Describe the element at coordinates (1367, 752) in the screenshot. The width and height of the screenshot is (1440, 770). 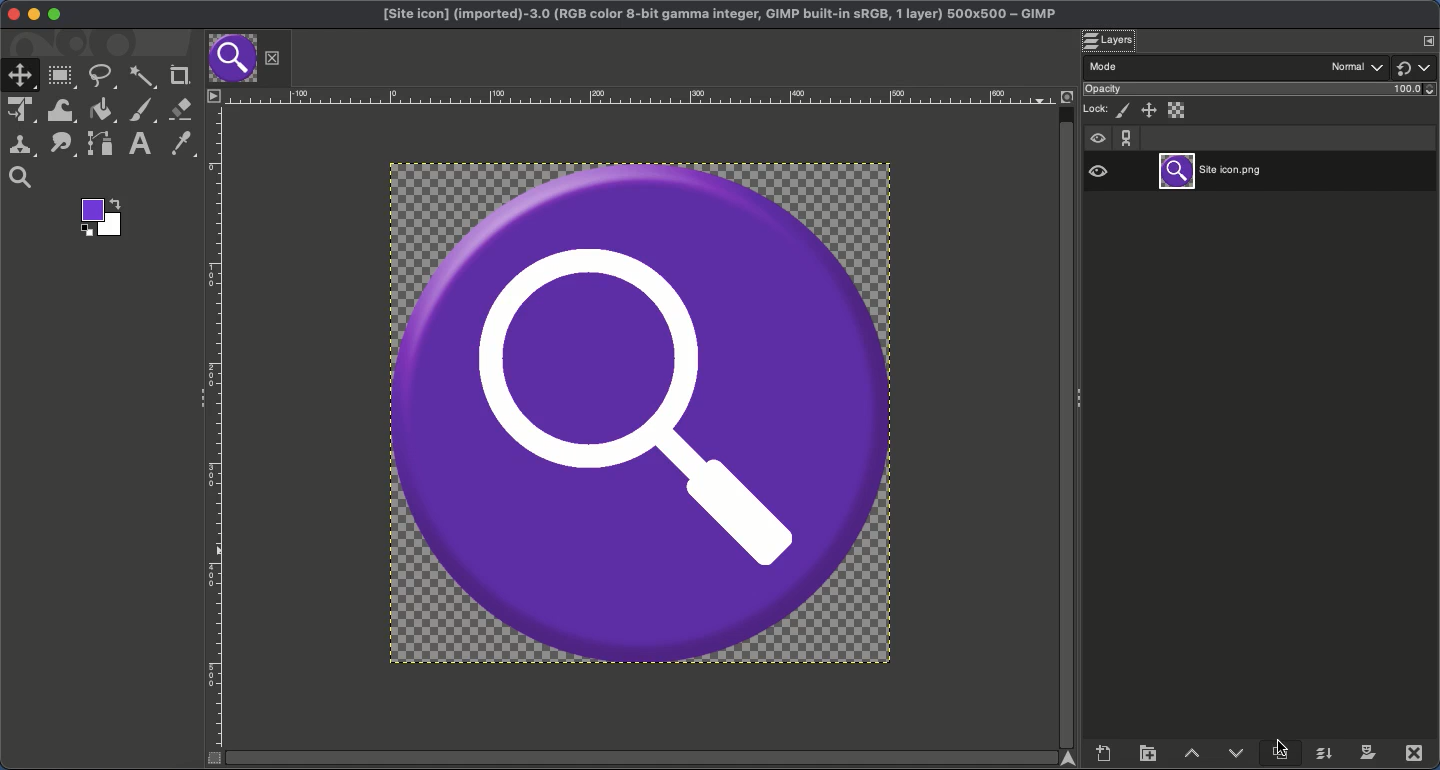
I see `Add a mask` at that location.